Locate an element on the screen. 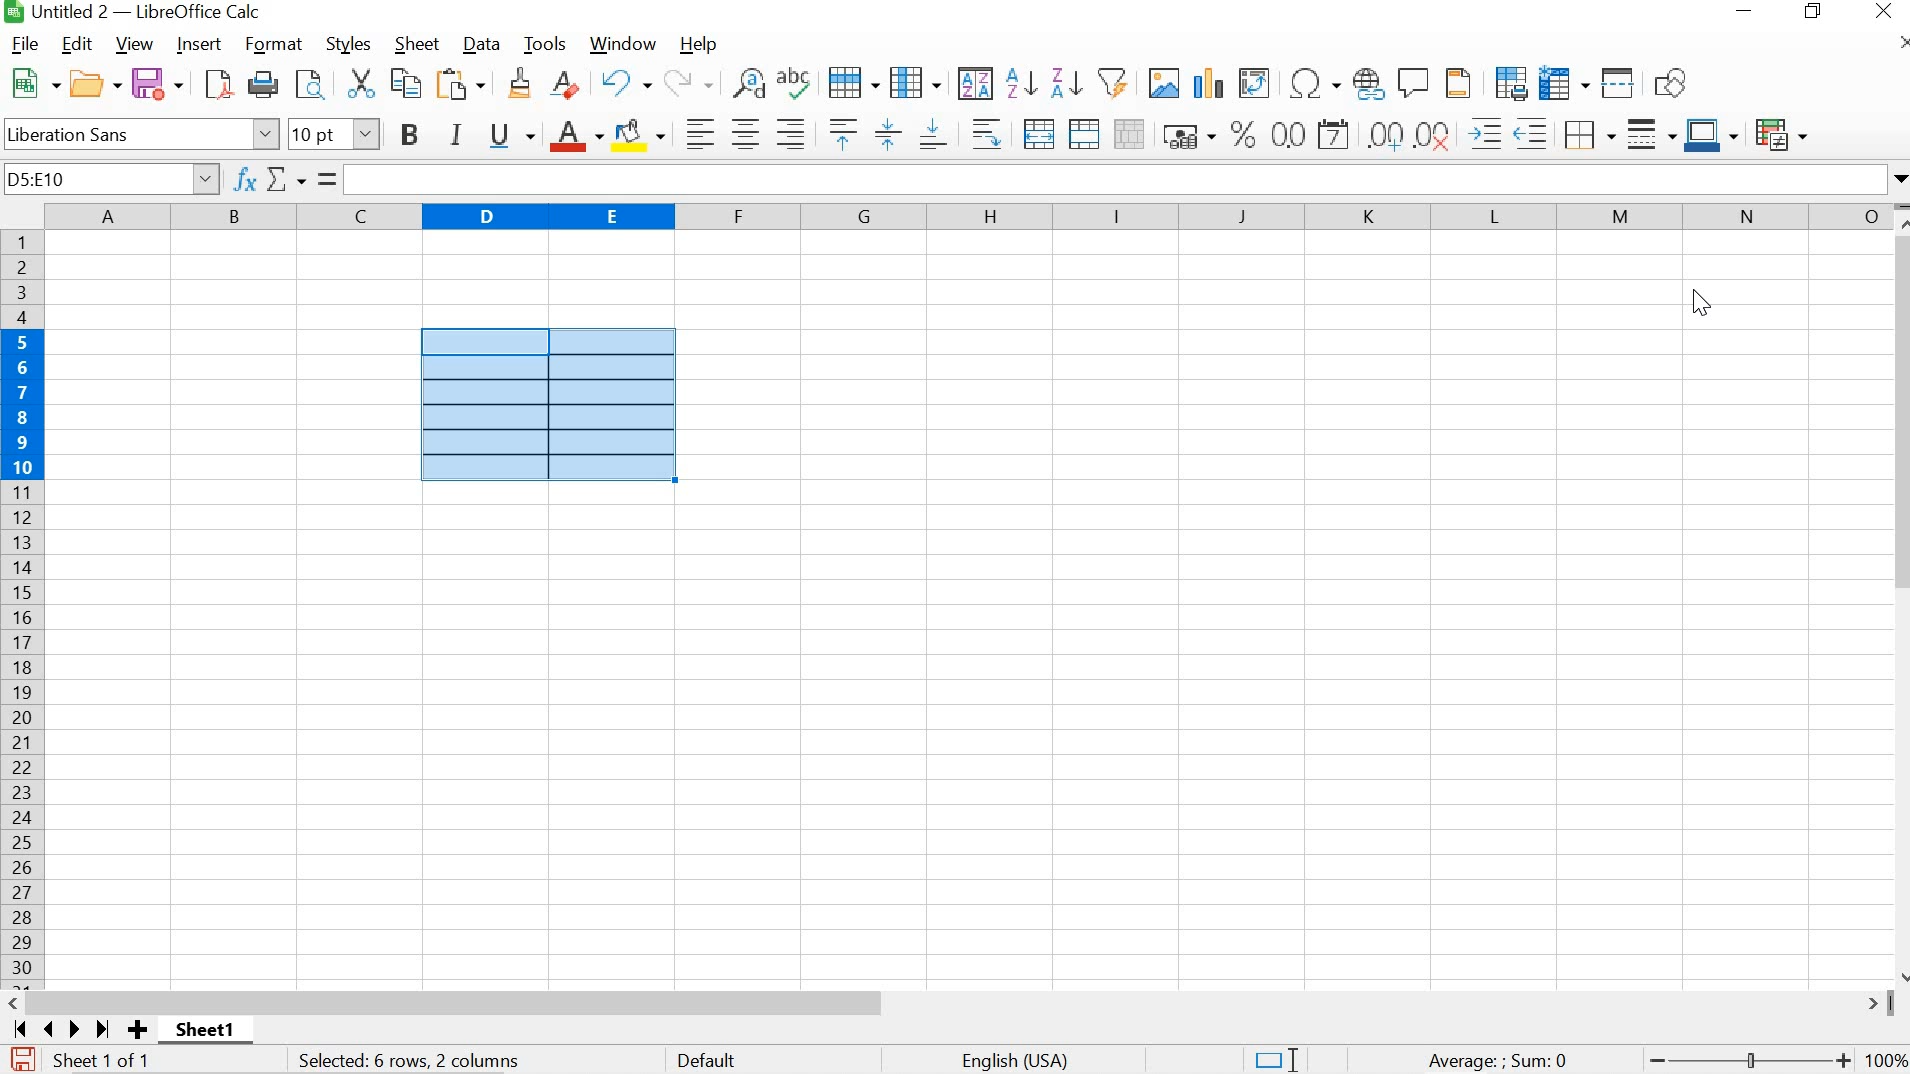 The height and width of the screenshot is (1074, 1910). ALIGN LEFT is located at coordinates (702, 132).